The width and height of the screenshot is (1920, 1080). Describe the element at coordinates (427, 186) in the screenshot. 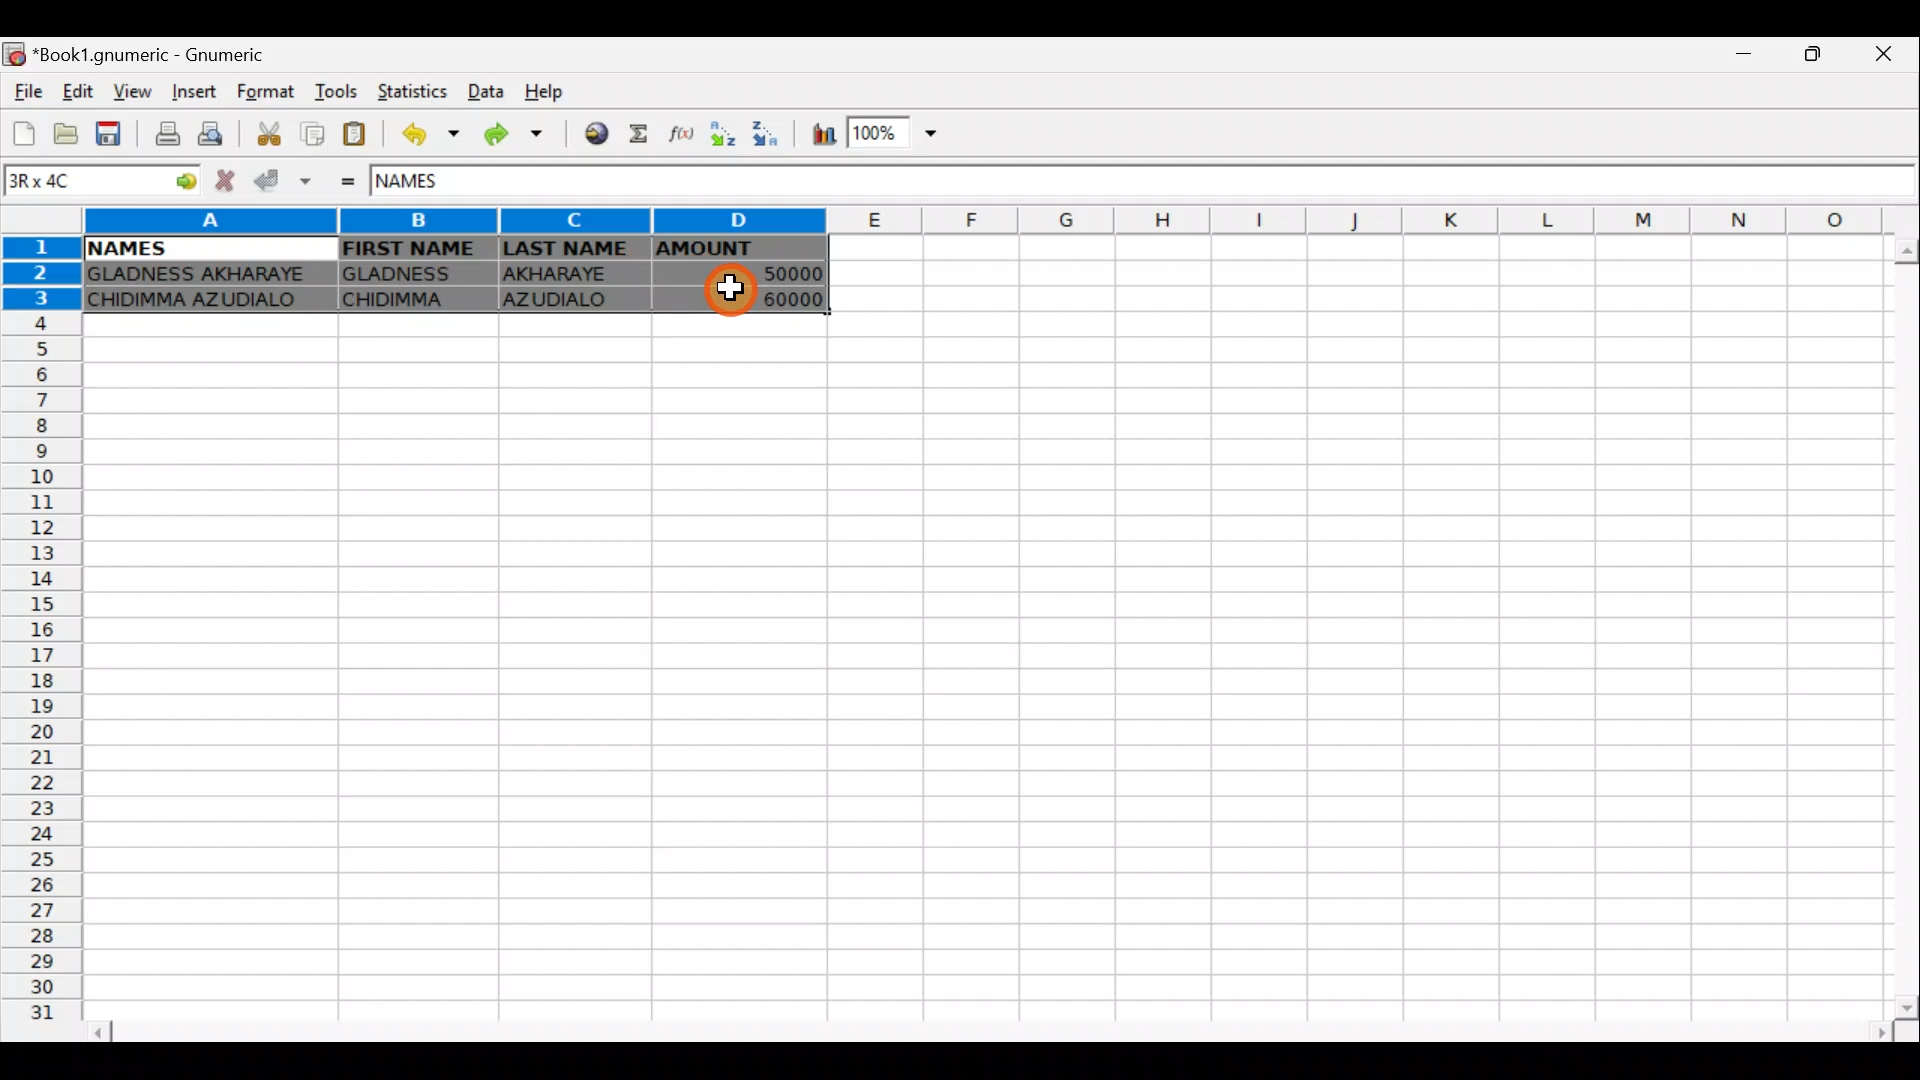

I see `NAMES` at that location.